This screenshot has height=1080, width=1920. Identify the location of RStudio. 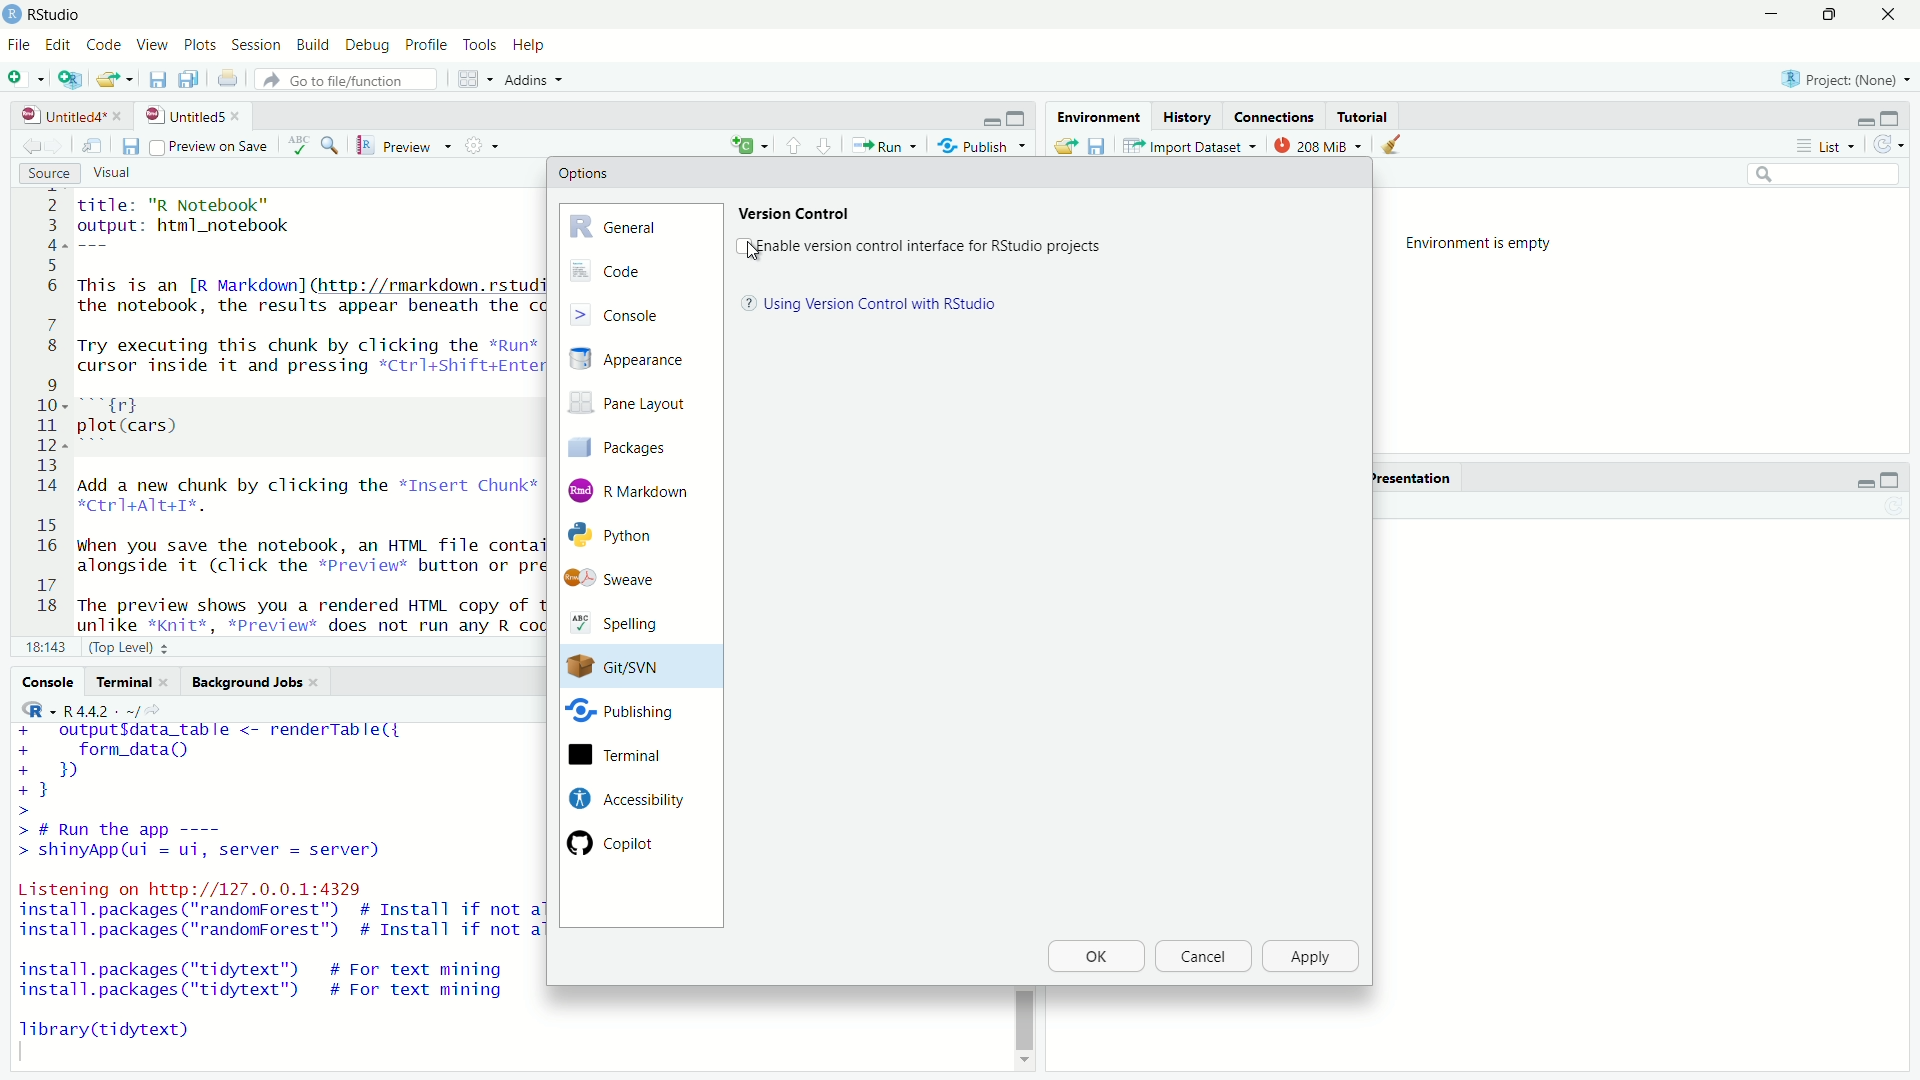
(58, 15).